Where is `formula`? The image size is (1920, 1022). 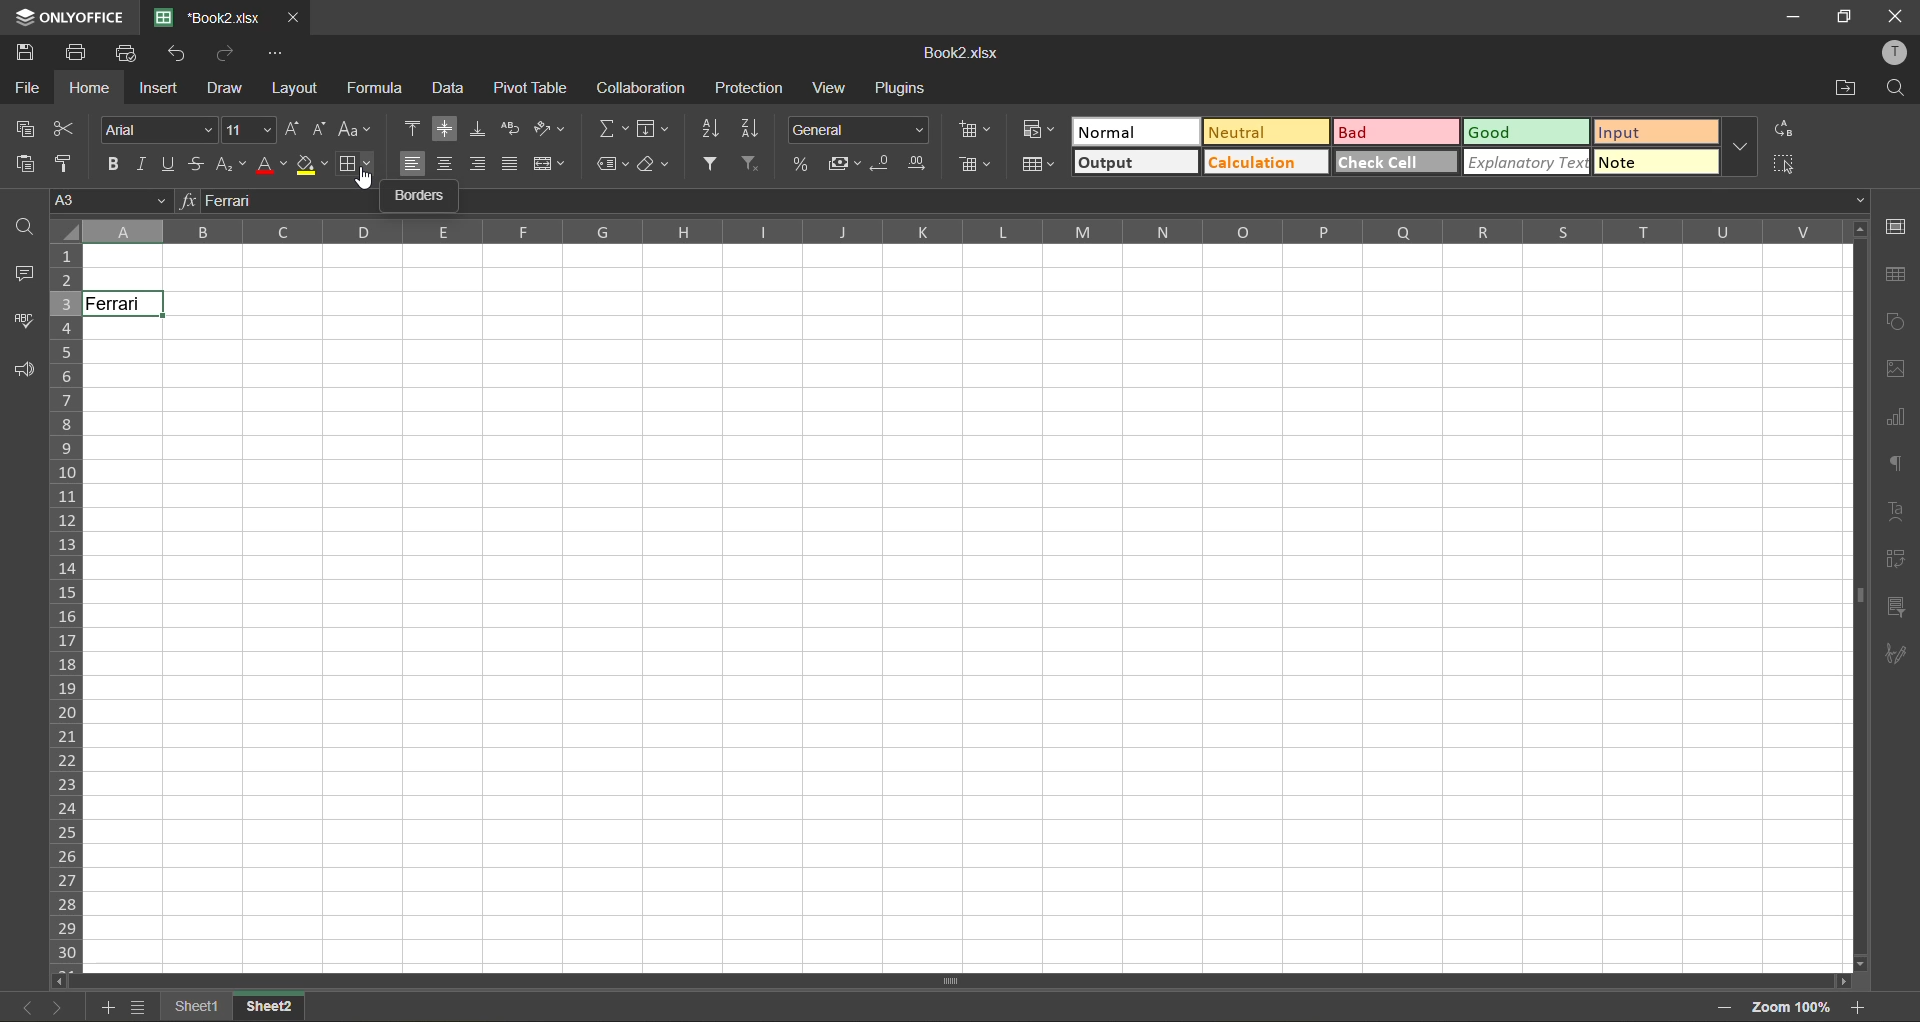 formula is located at coordinates (380, 88).